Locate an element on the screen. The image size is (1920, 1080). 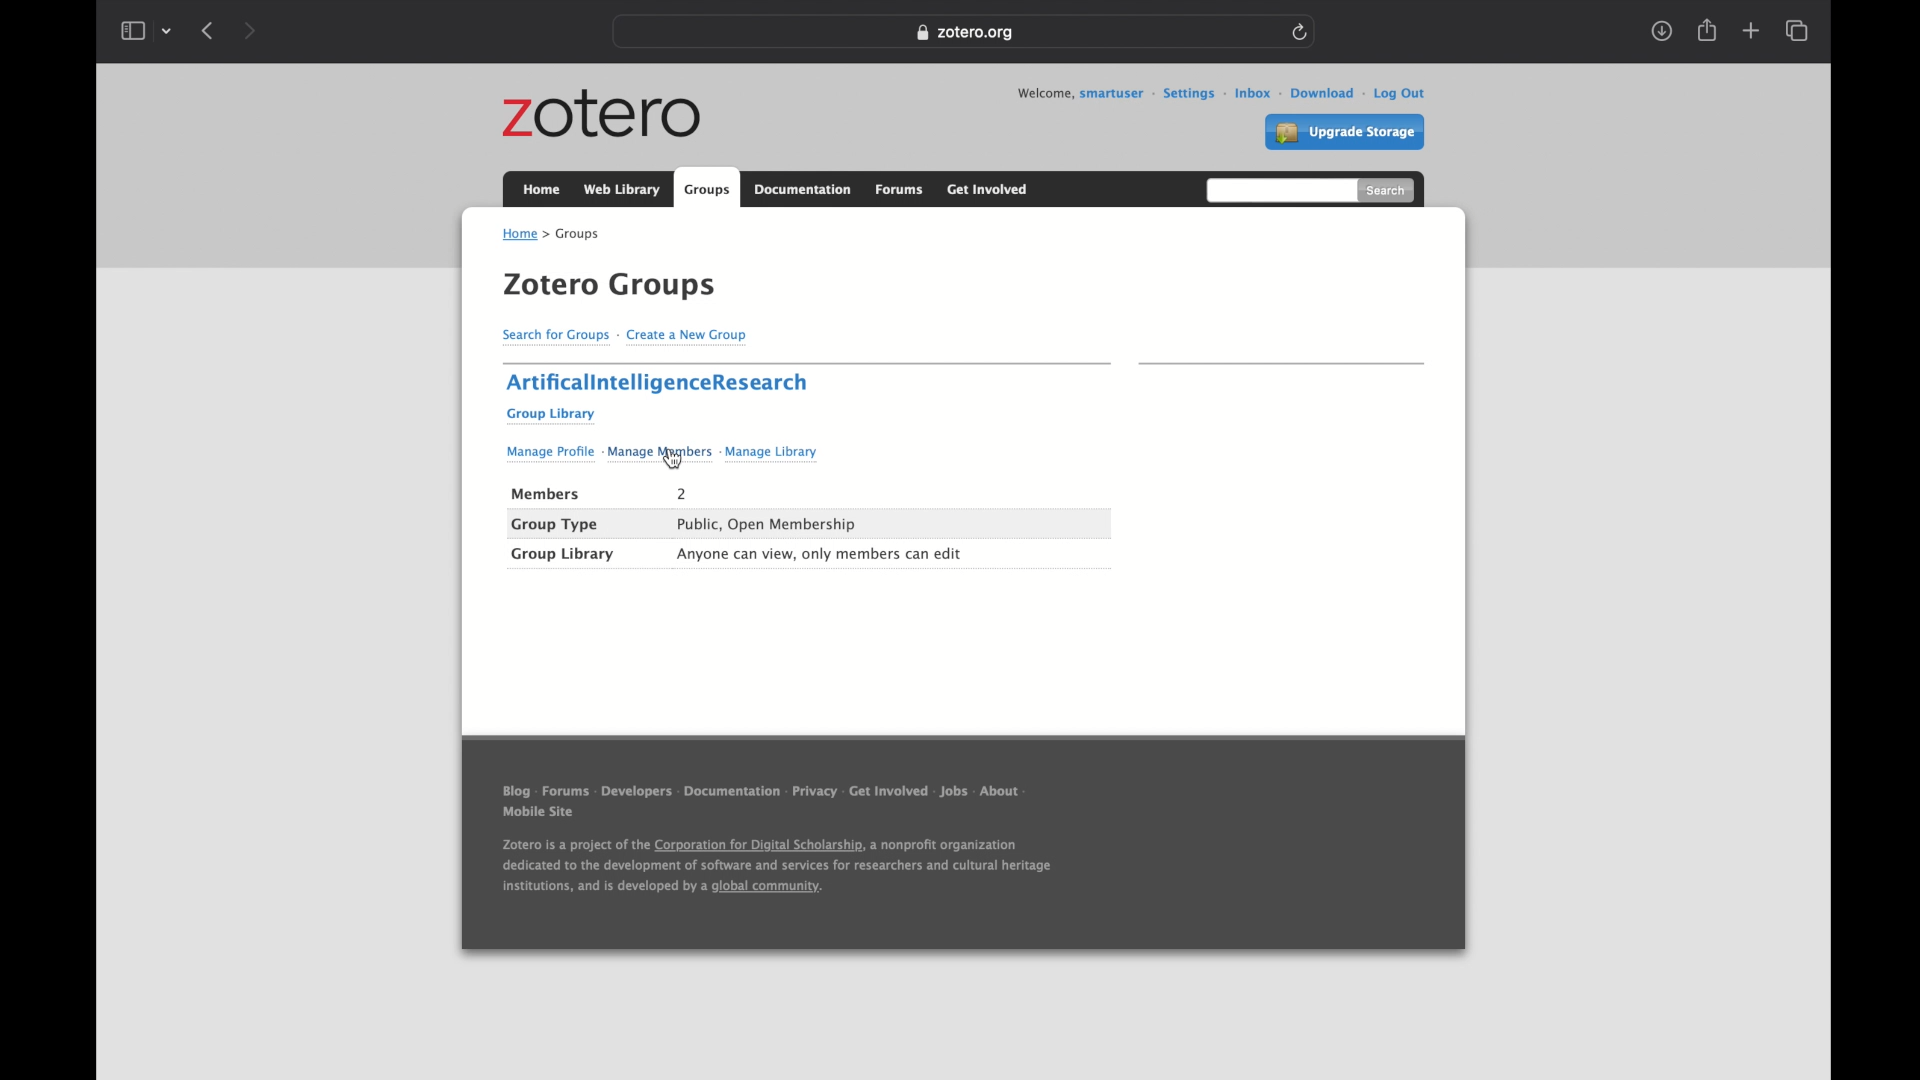
home is located at coordinates (523, 236).